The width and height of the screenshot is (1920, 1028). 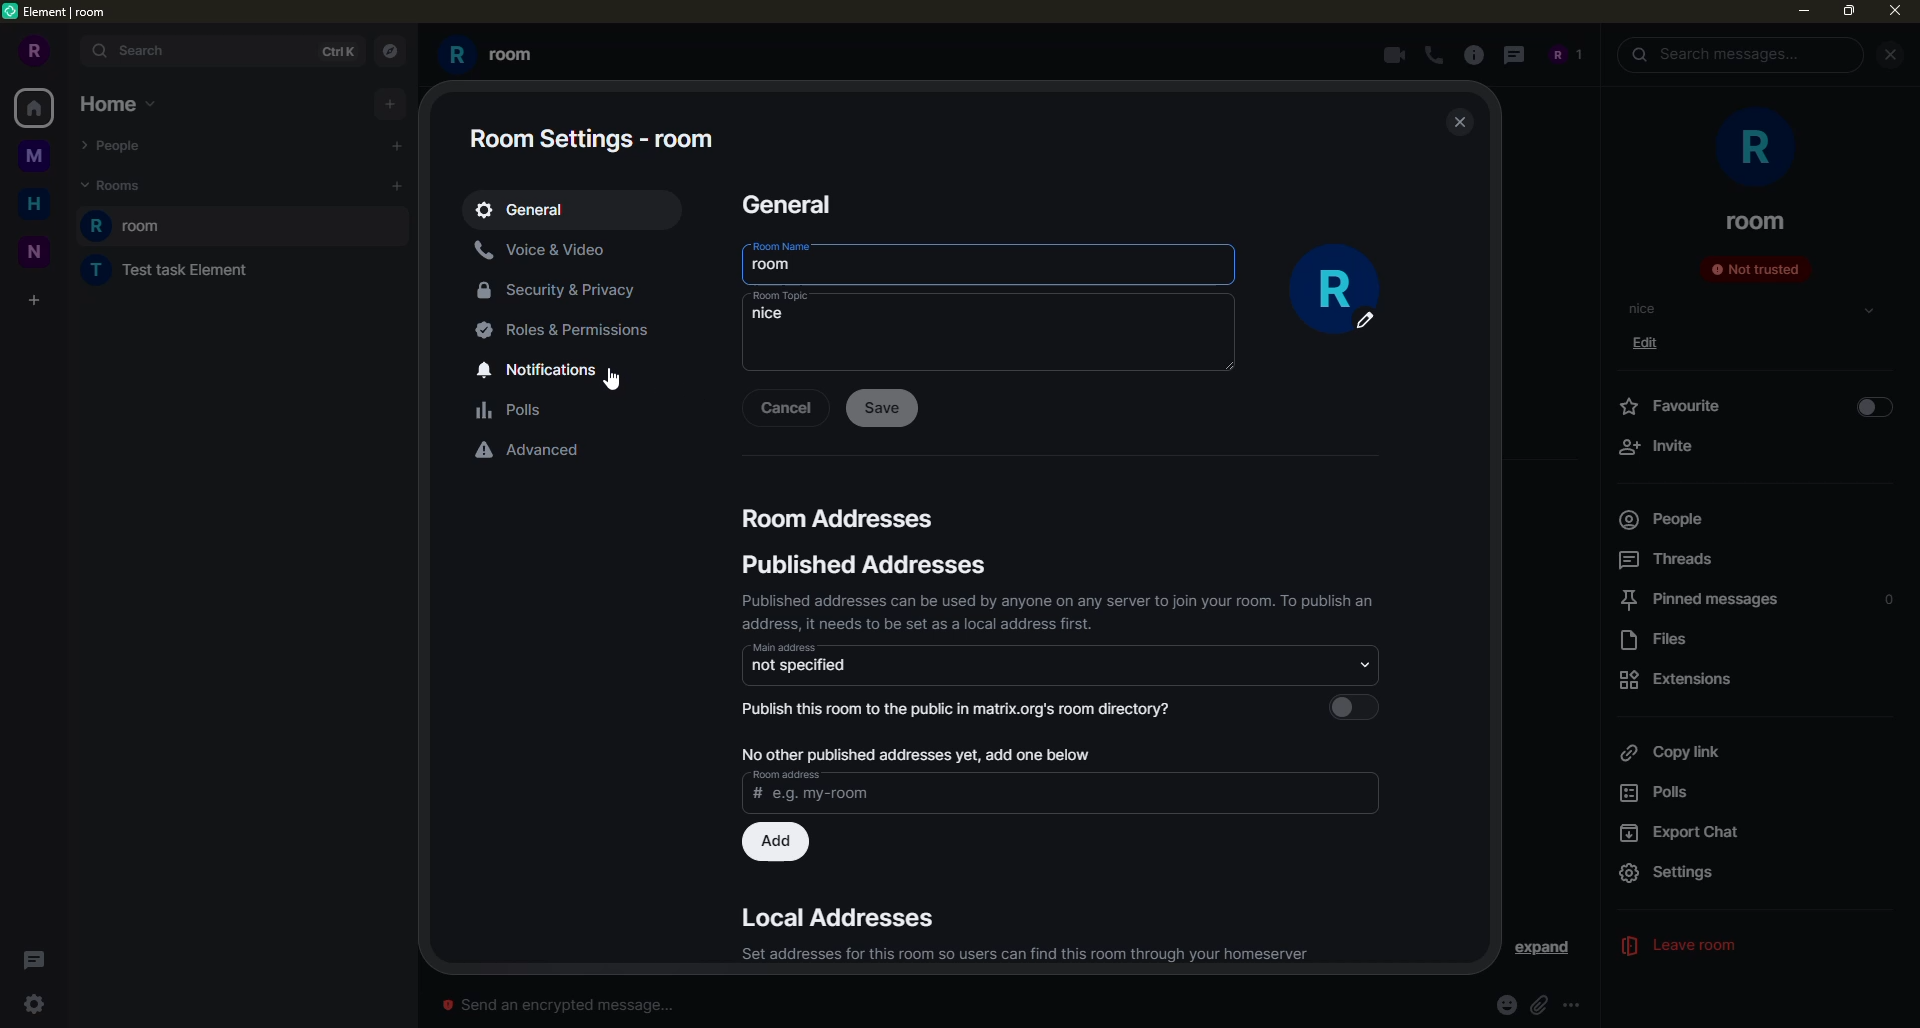 I want to click on options, so click(x=1574, y=1003).